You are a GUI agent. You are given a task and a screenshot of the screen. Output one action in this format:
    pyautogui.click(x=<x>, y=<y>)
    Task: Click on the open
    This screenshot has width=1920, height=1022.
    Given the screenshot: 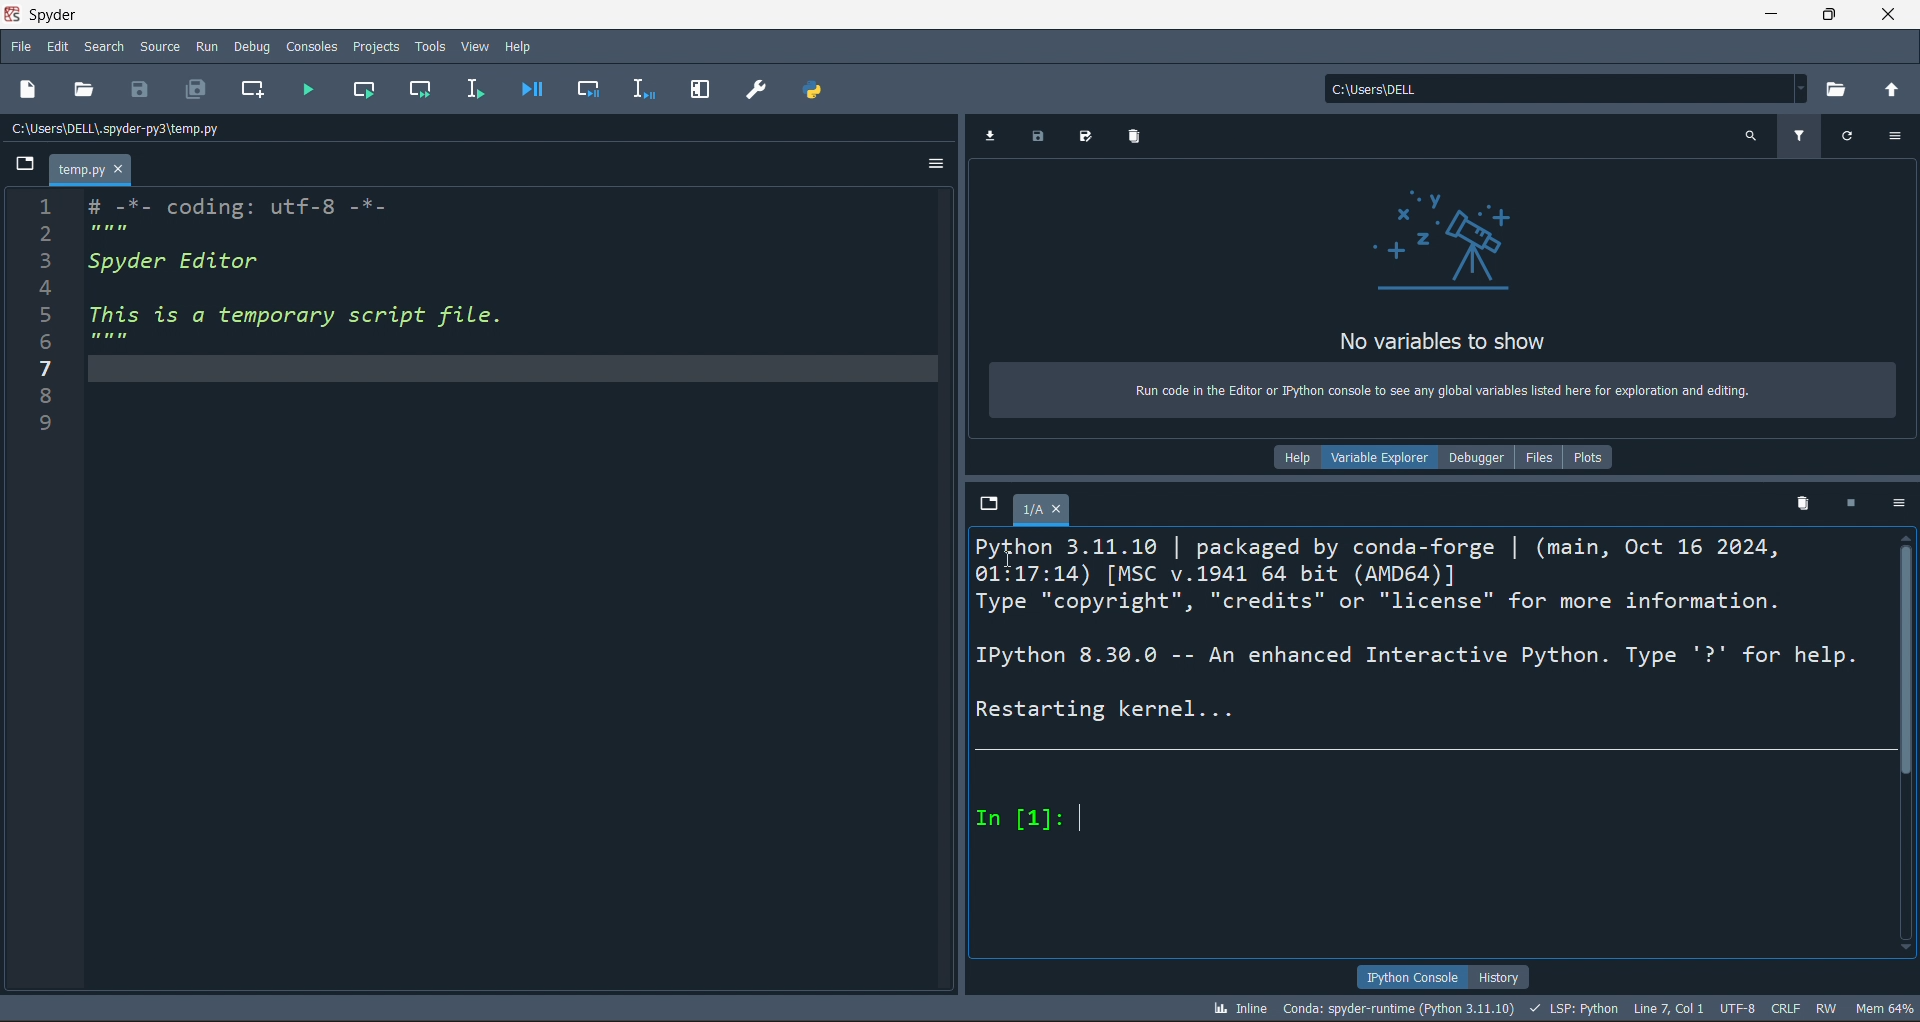 What is the action you would take?
    pyautogui.click(x=86, y=89)
    